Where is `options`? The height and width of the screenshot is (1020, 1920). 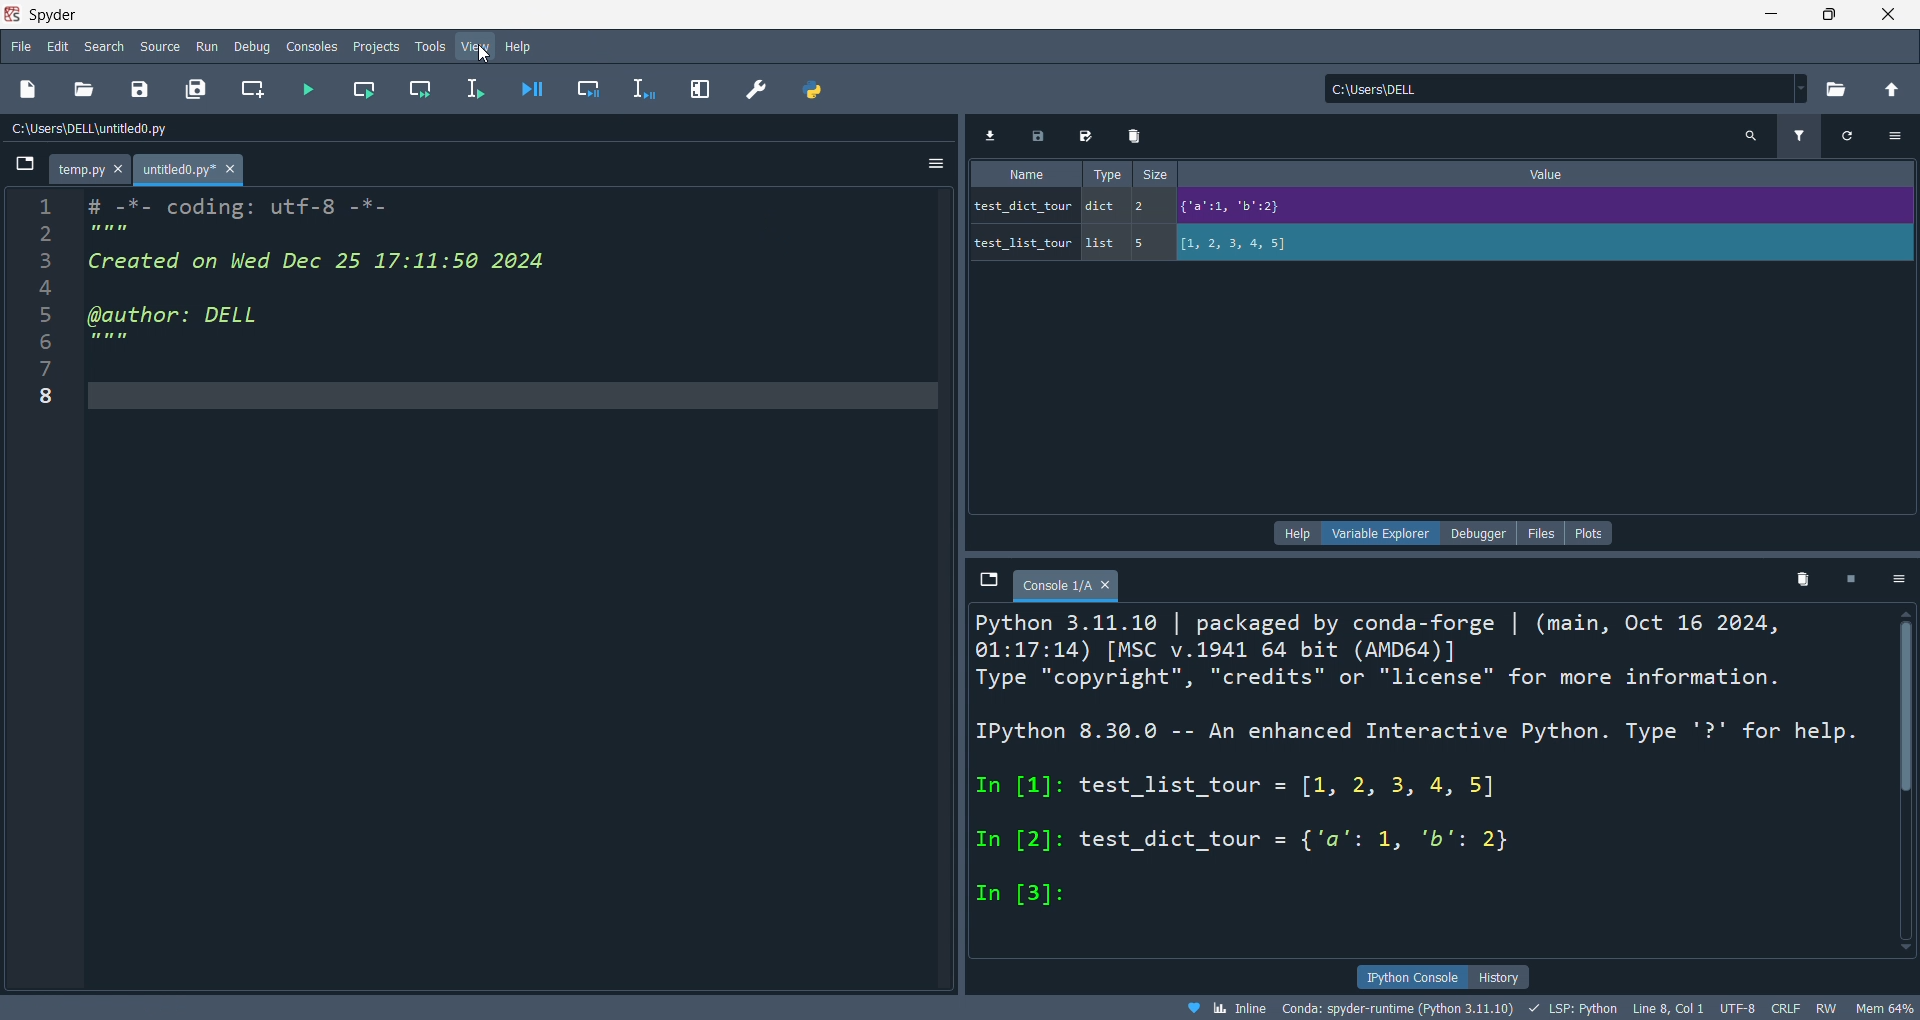
options is located at coordinates (1900, 581).